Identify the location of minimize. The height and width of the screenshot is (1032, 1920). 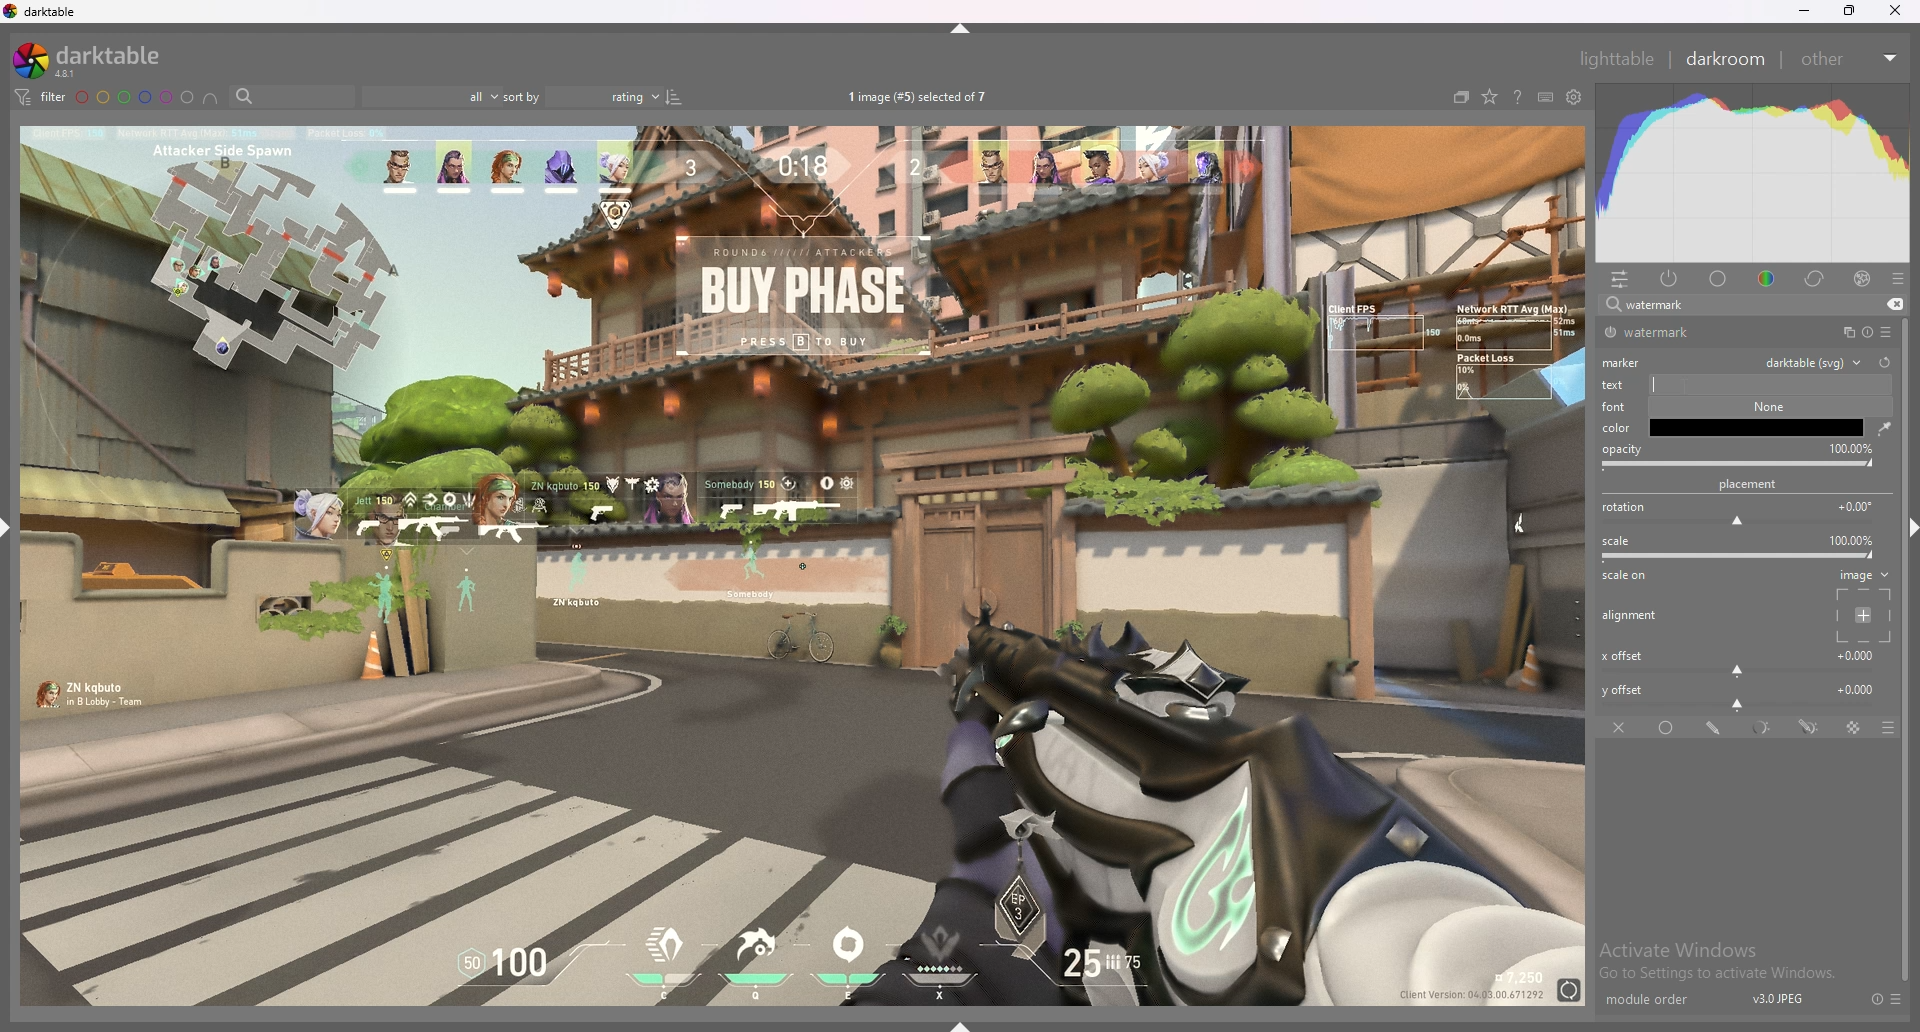
(1805, 11).